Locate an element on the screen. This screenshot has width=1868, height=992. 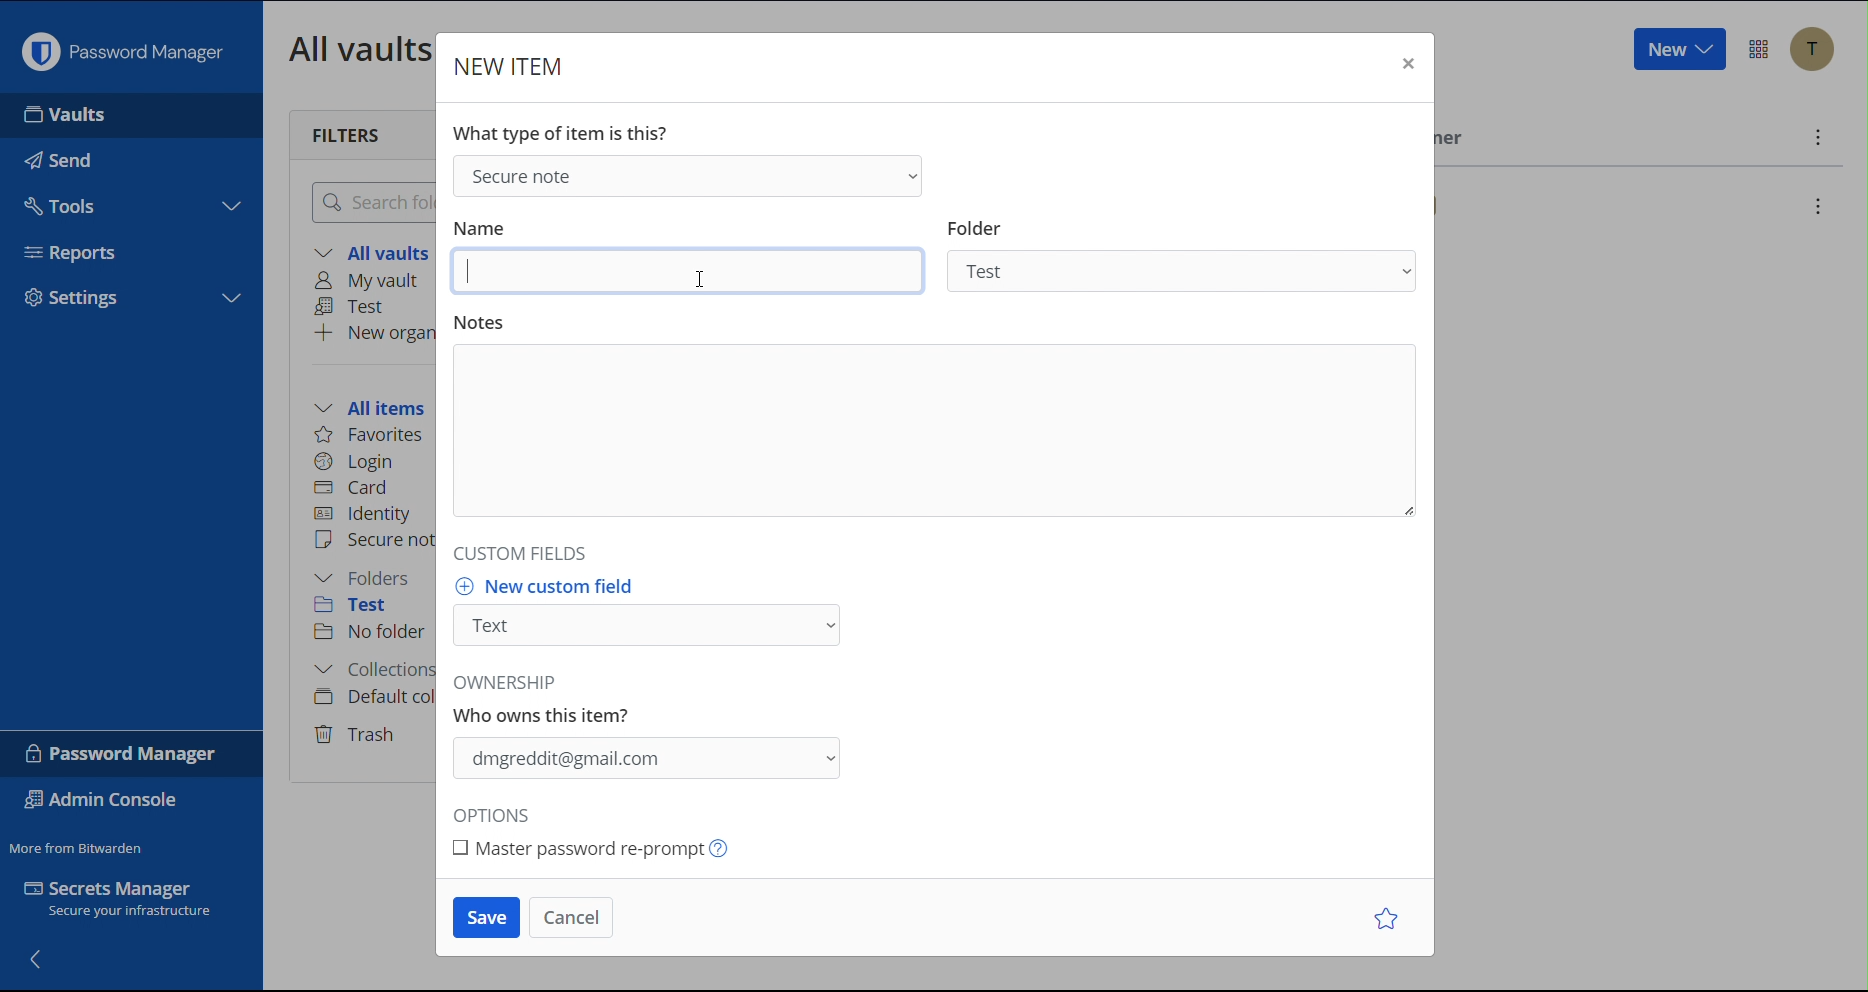
Custom Fields is located at coordinates (515, 552).